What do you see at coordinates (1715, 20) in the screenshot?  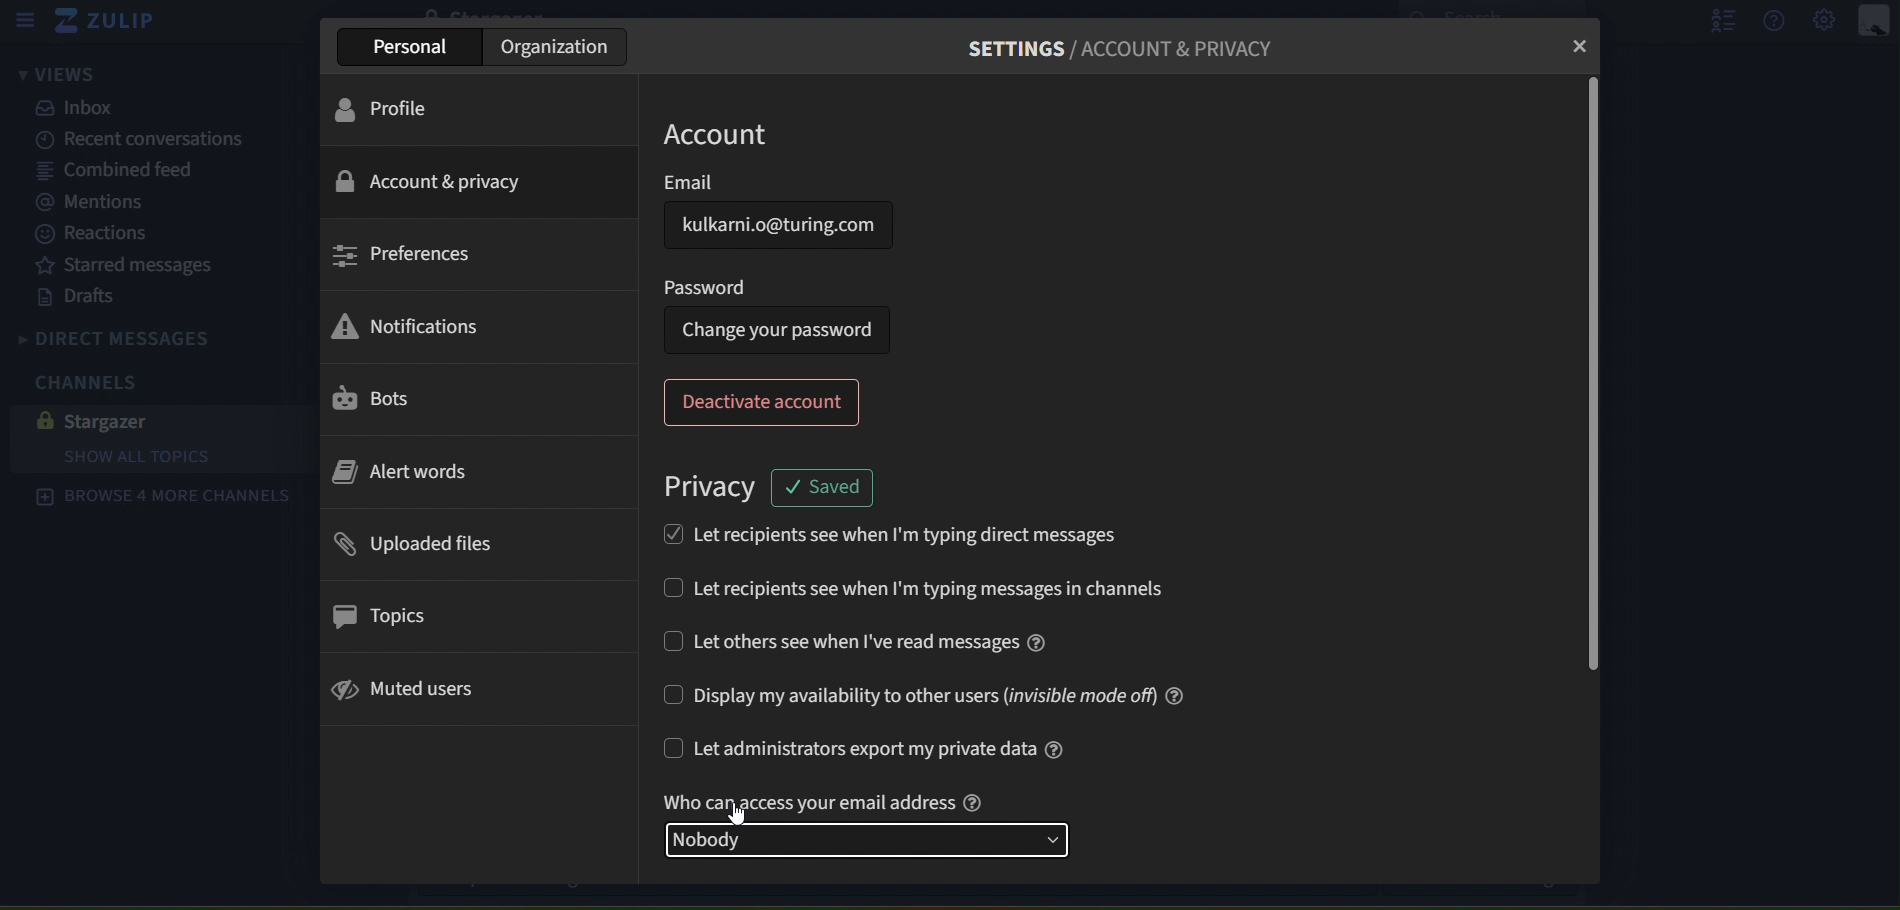 I see `hide user list` at bounding box center [1715, 20].